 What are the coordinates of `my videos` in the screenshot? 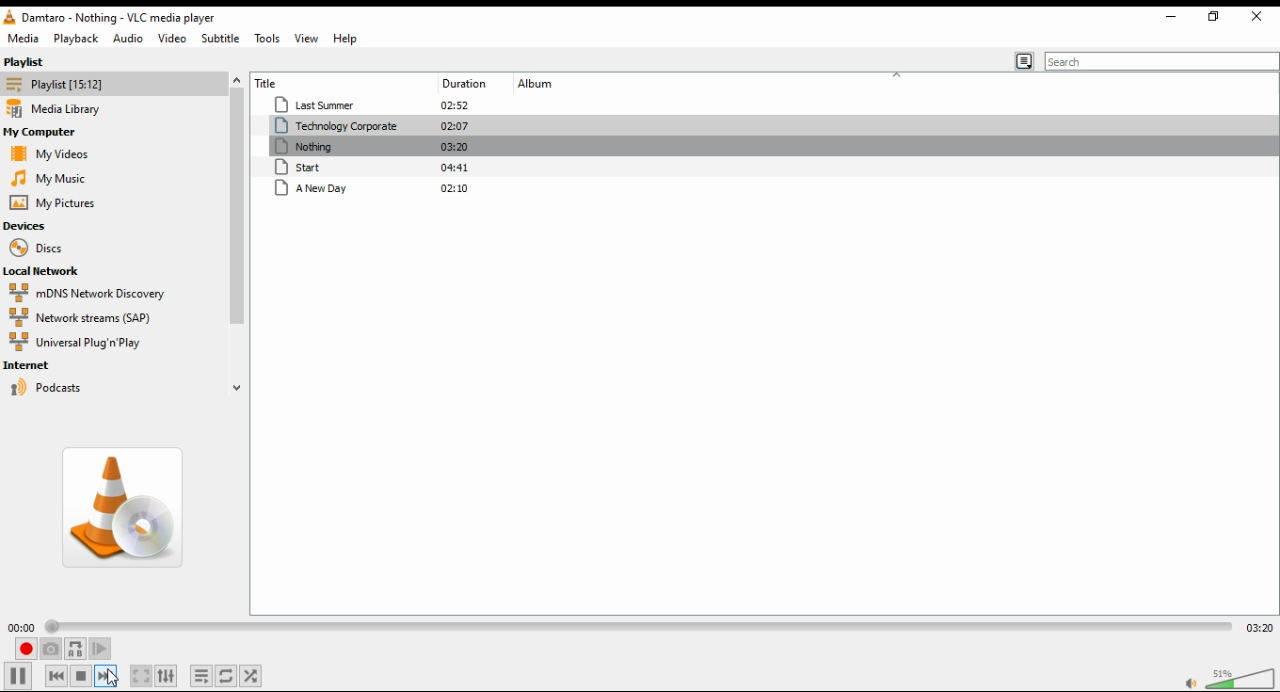 It's located at (48, 154).